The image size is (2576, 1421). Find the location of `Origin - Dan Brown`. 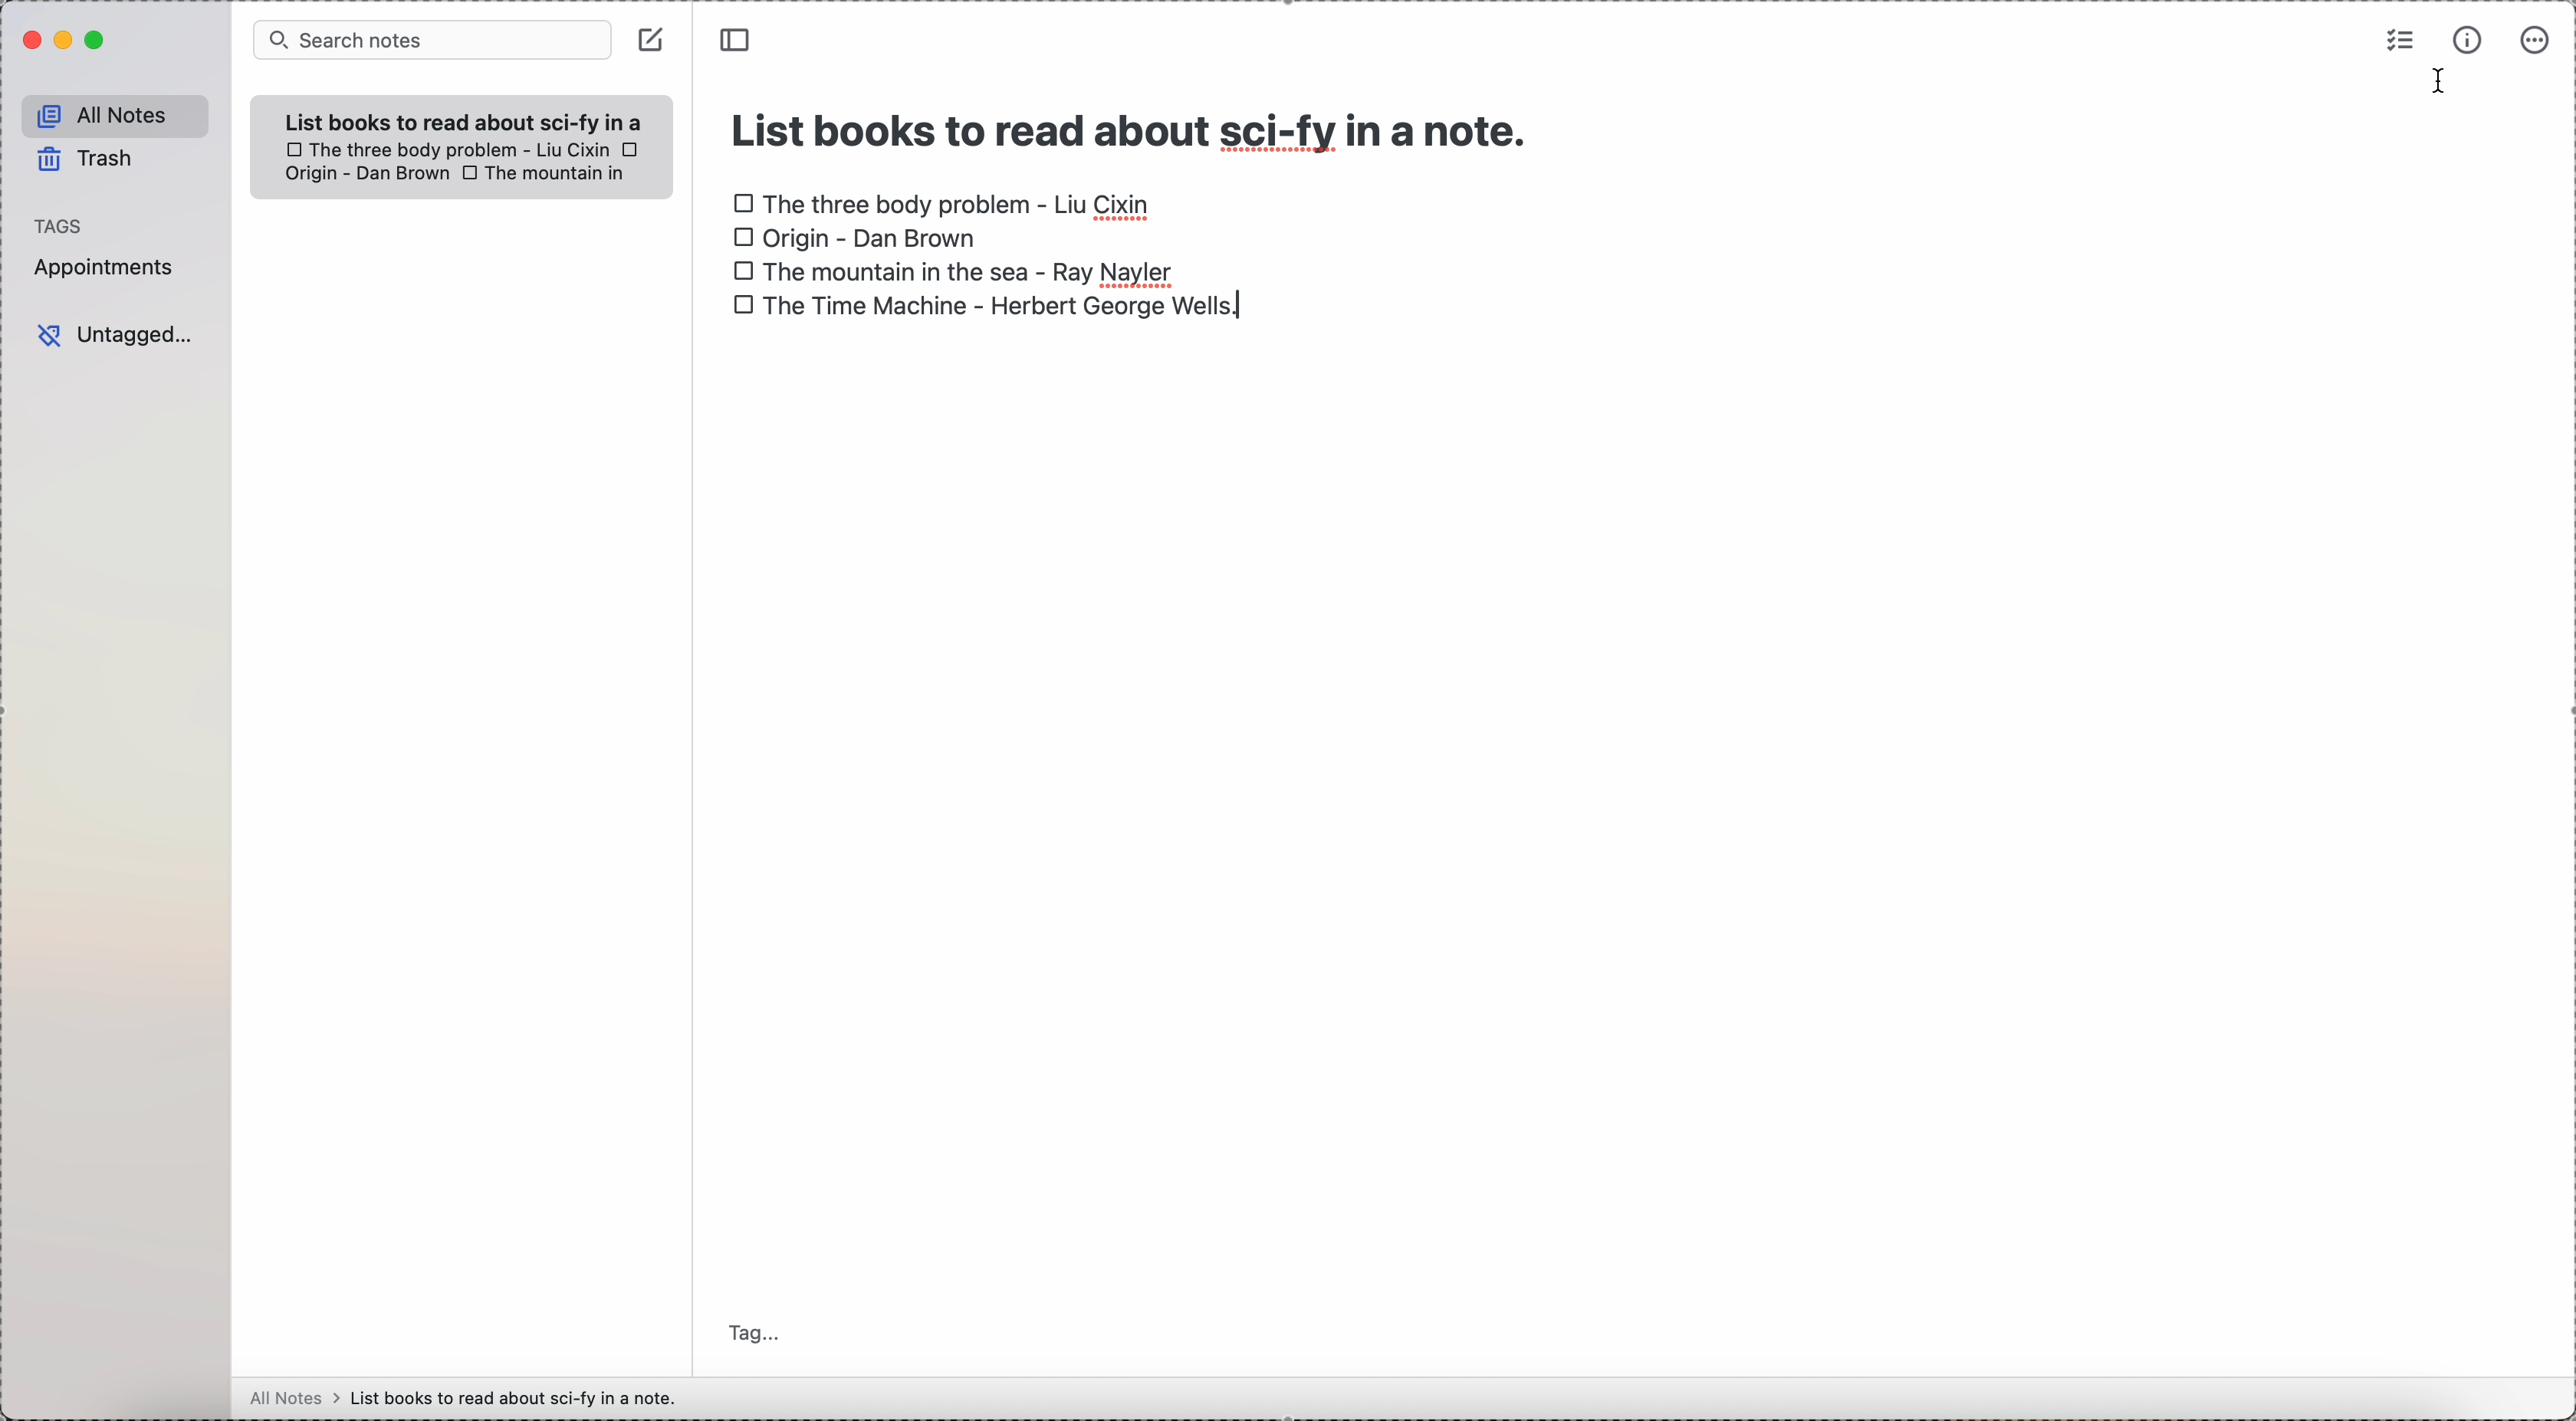

Origin - Dan Brown is located at coordinates (364, 175).